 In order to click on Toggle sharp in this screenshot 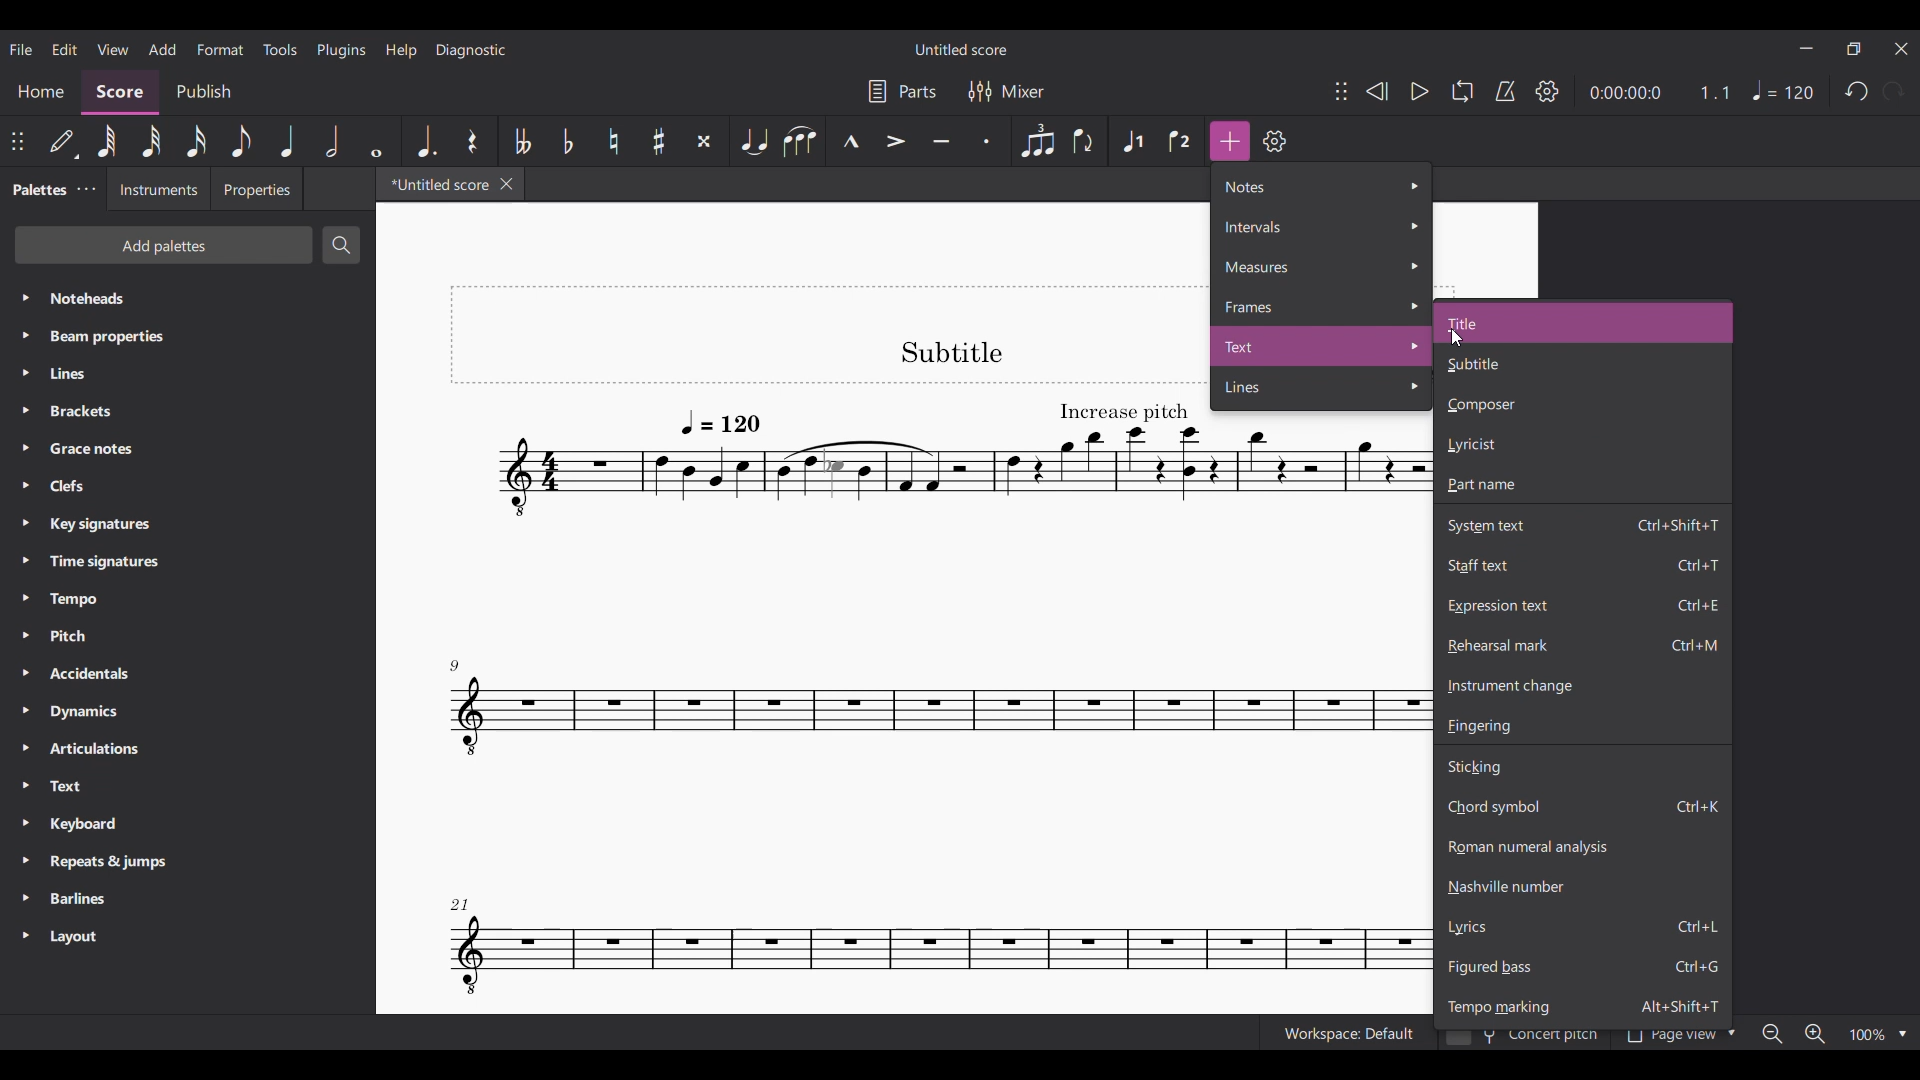, I will do `click(659, 140)`.